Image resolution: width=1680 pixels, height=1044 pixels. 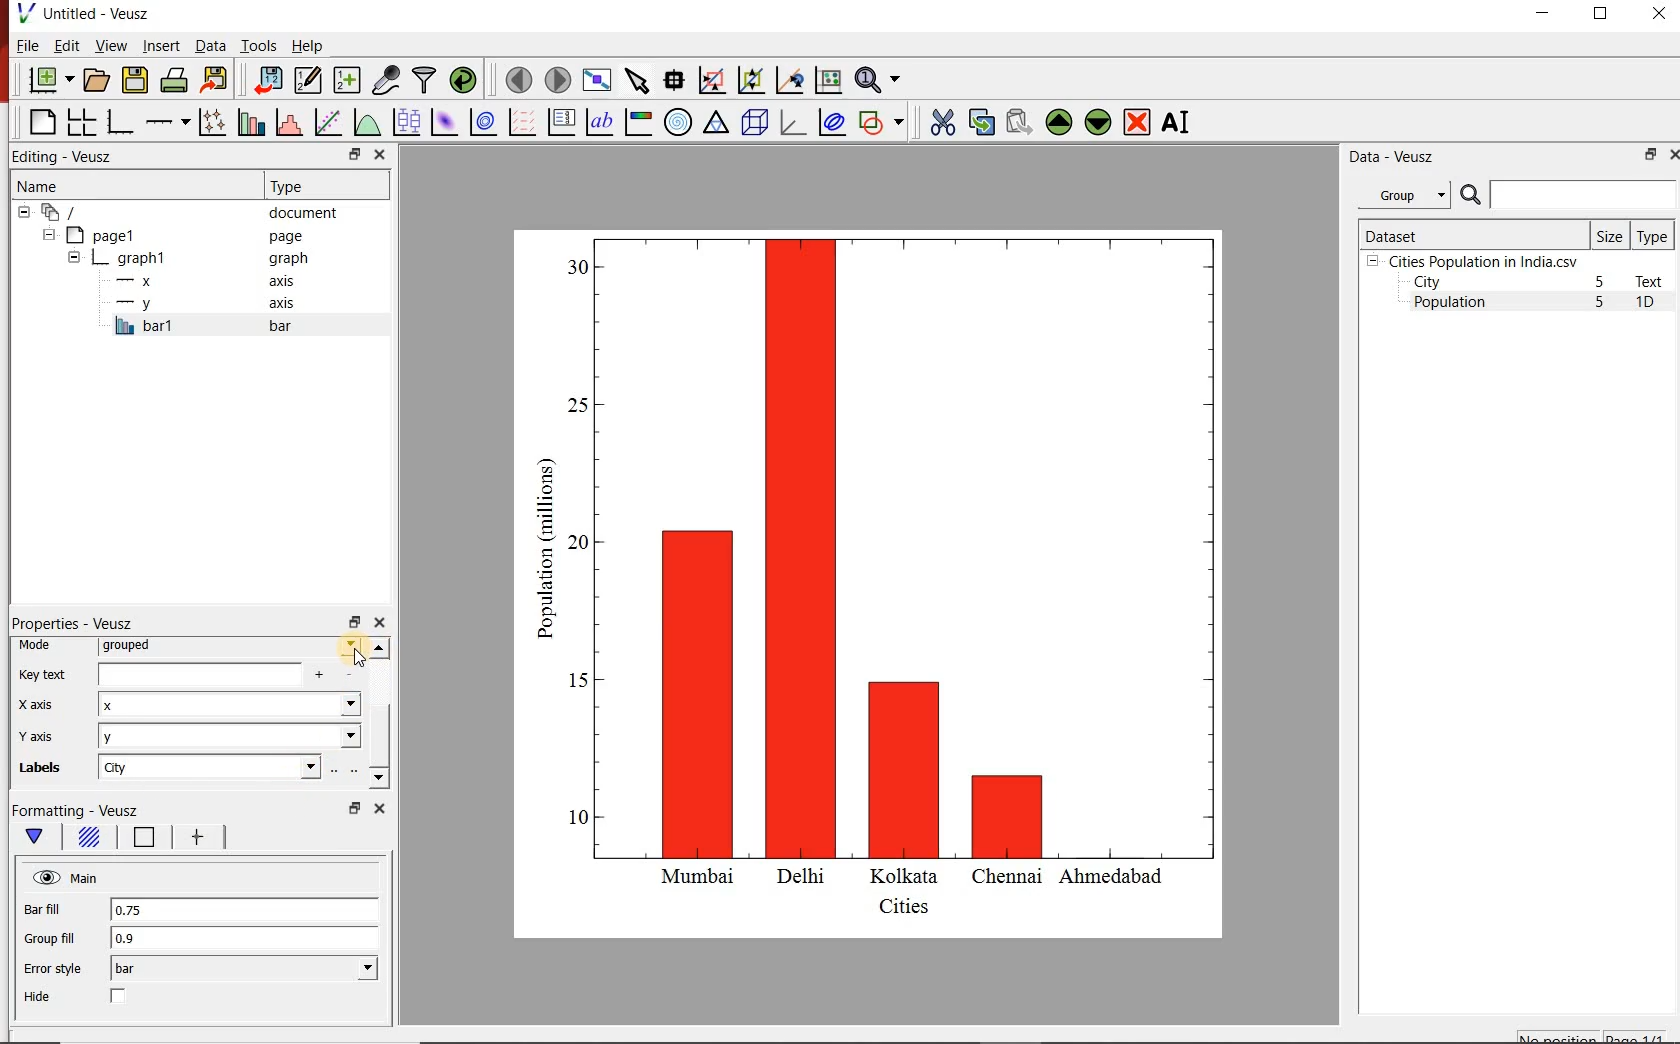 I want to click on base graph, so click(x=118, y=122).